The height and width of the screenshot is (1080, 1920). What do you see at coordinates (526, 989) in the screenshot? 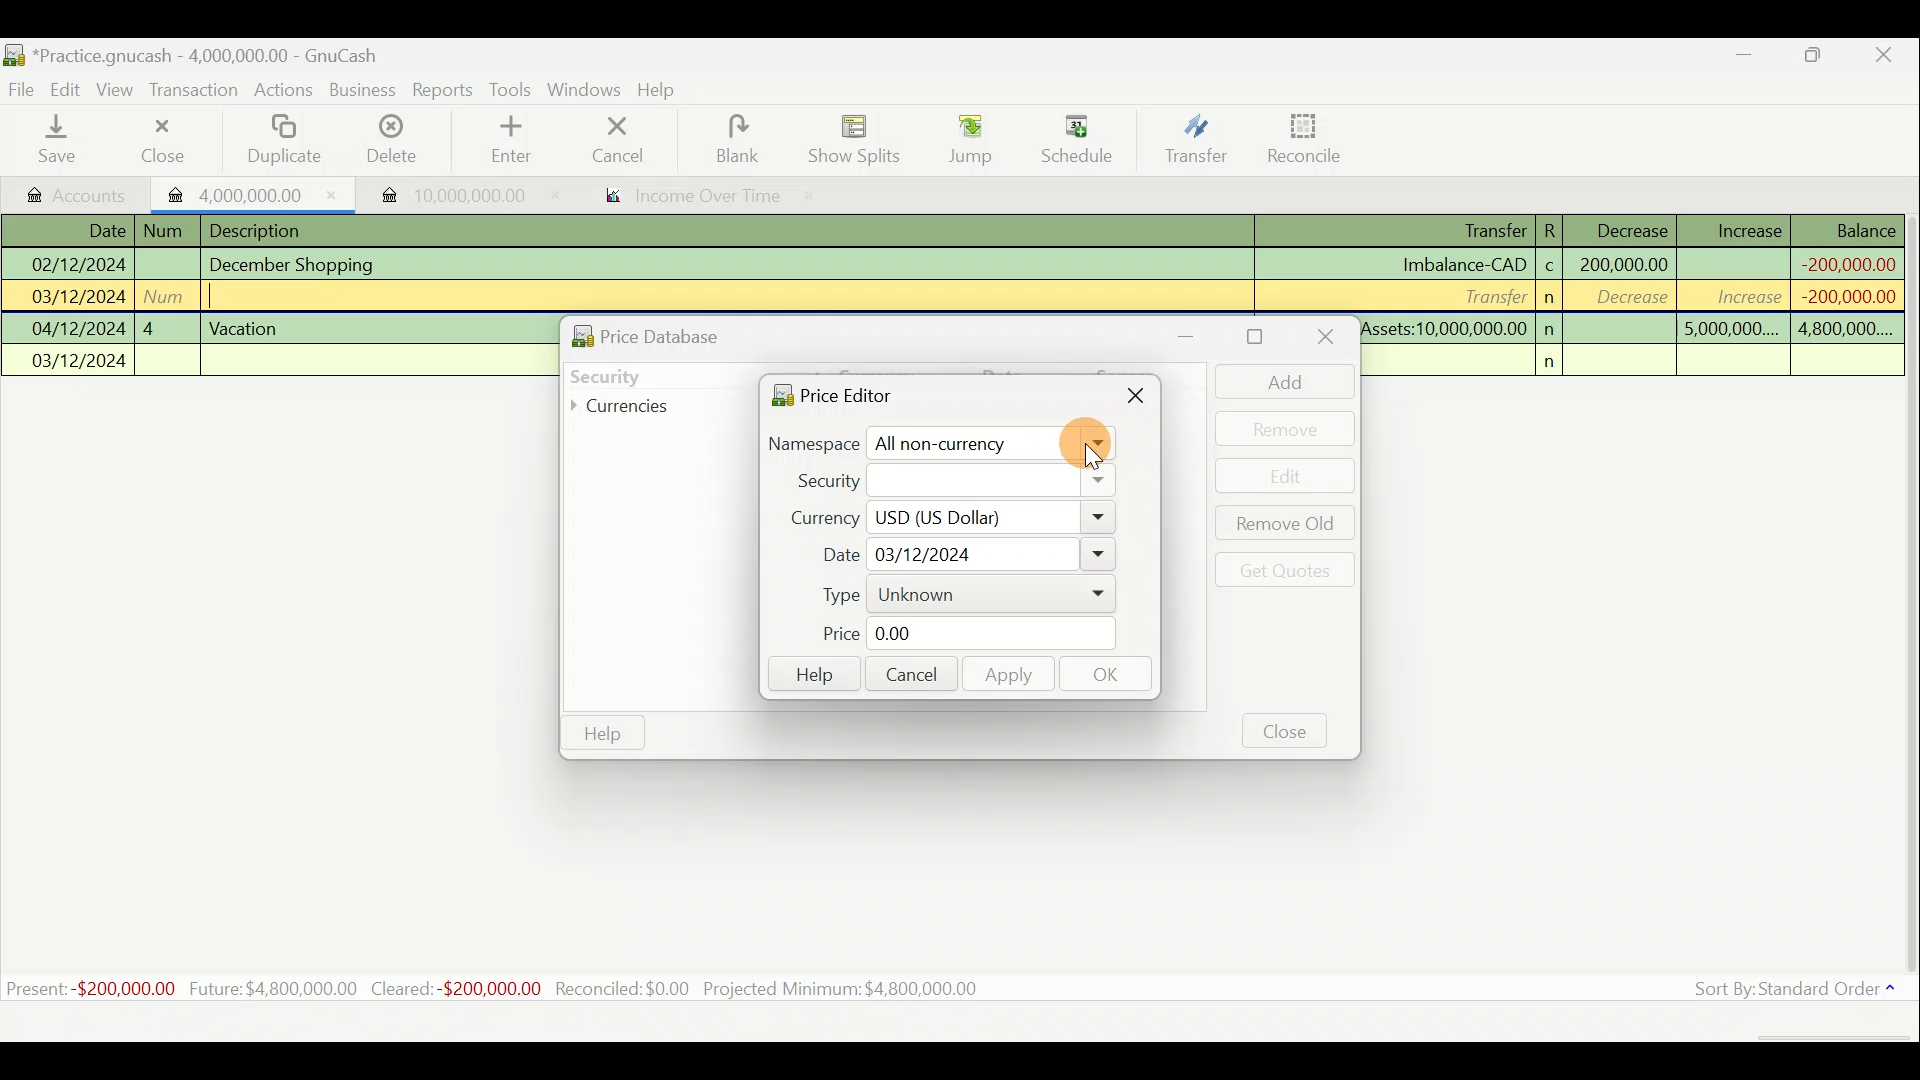
I see `Statistics` at bounding box center [526, 989].